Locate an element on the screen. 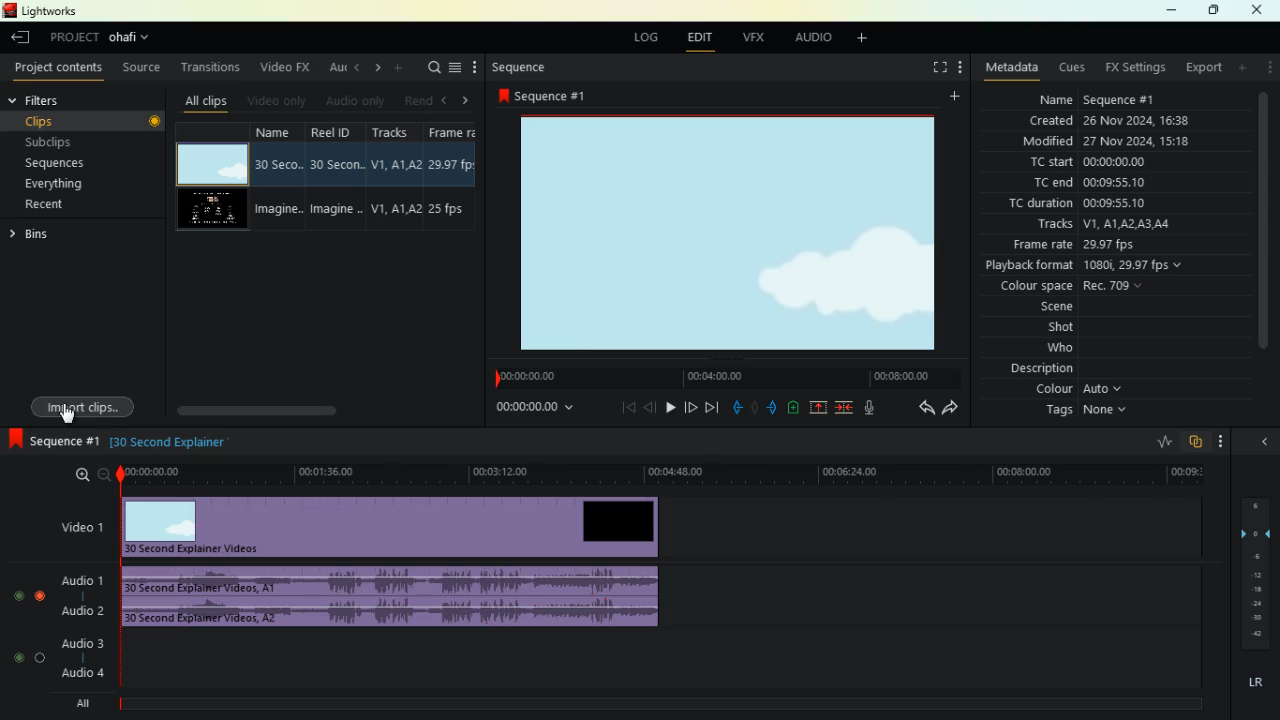  rend is located at coordinates (416, 100).